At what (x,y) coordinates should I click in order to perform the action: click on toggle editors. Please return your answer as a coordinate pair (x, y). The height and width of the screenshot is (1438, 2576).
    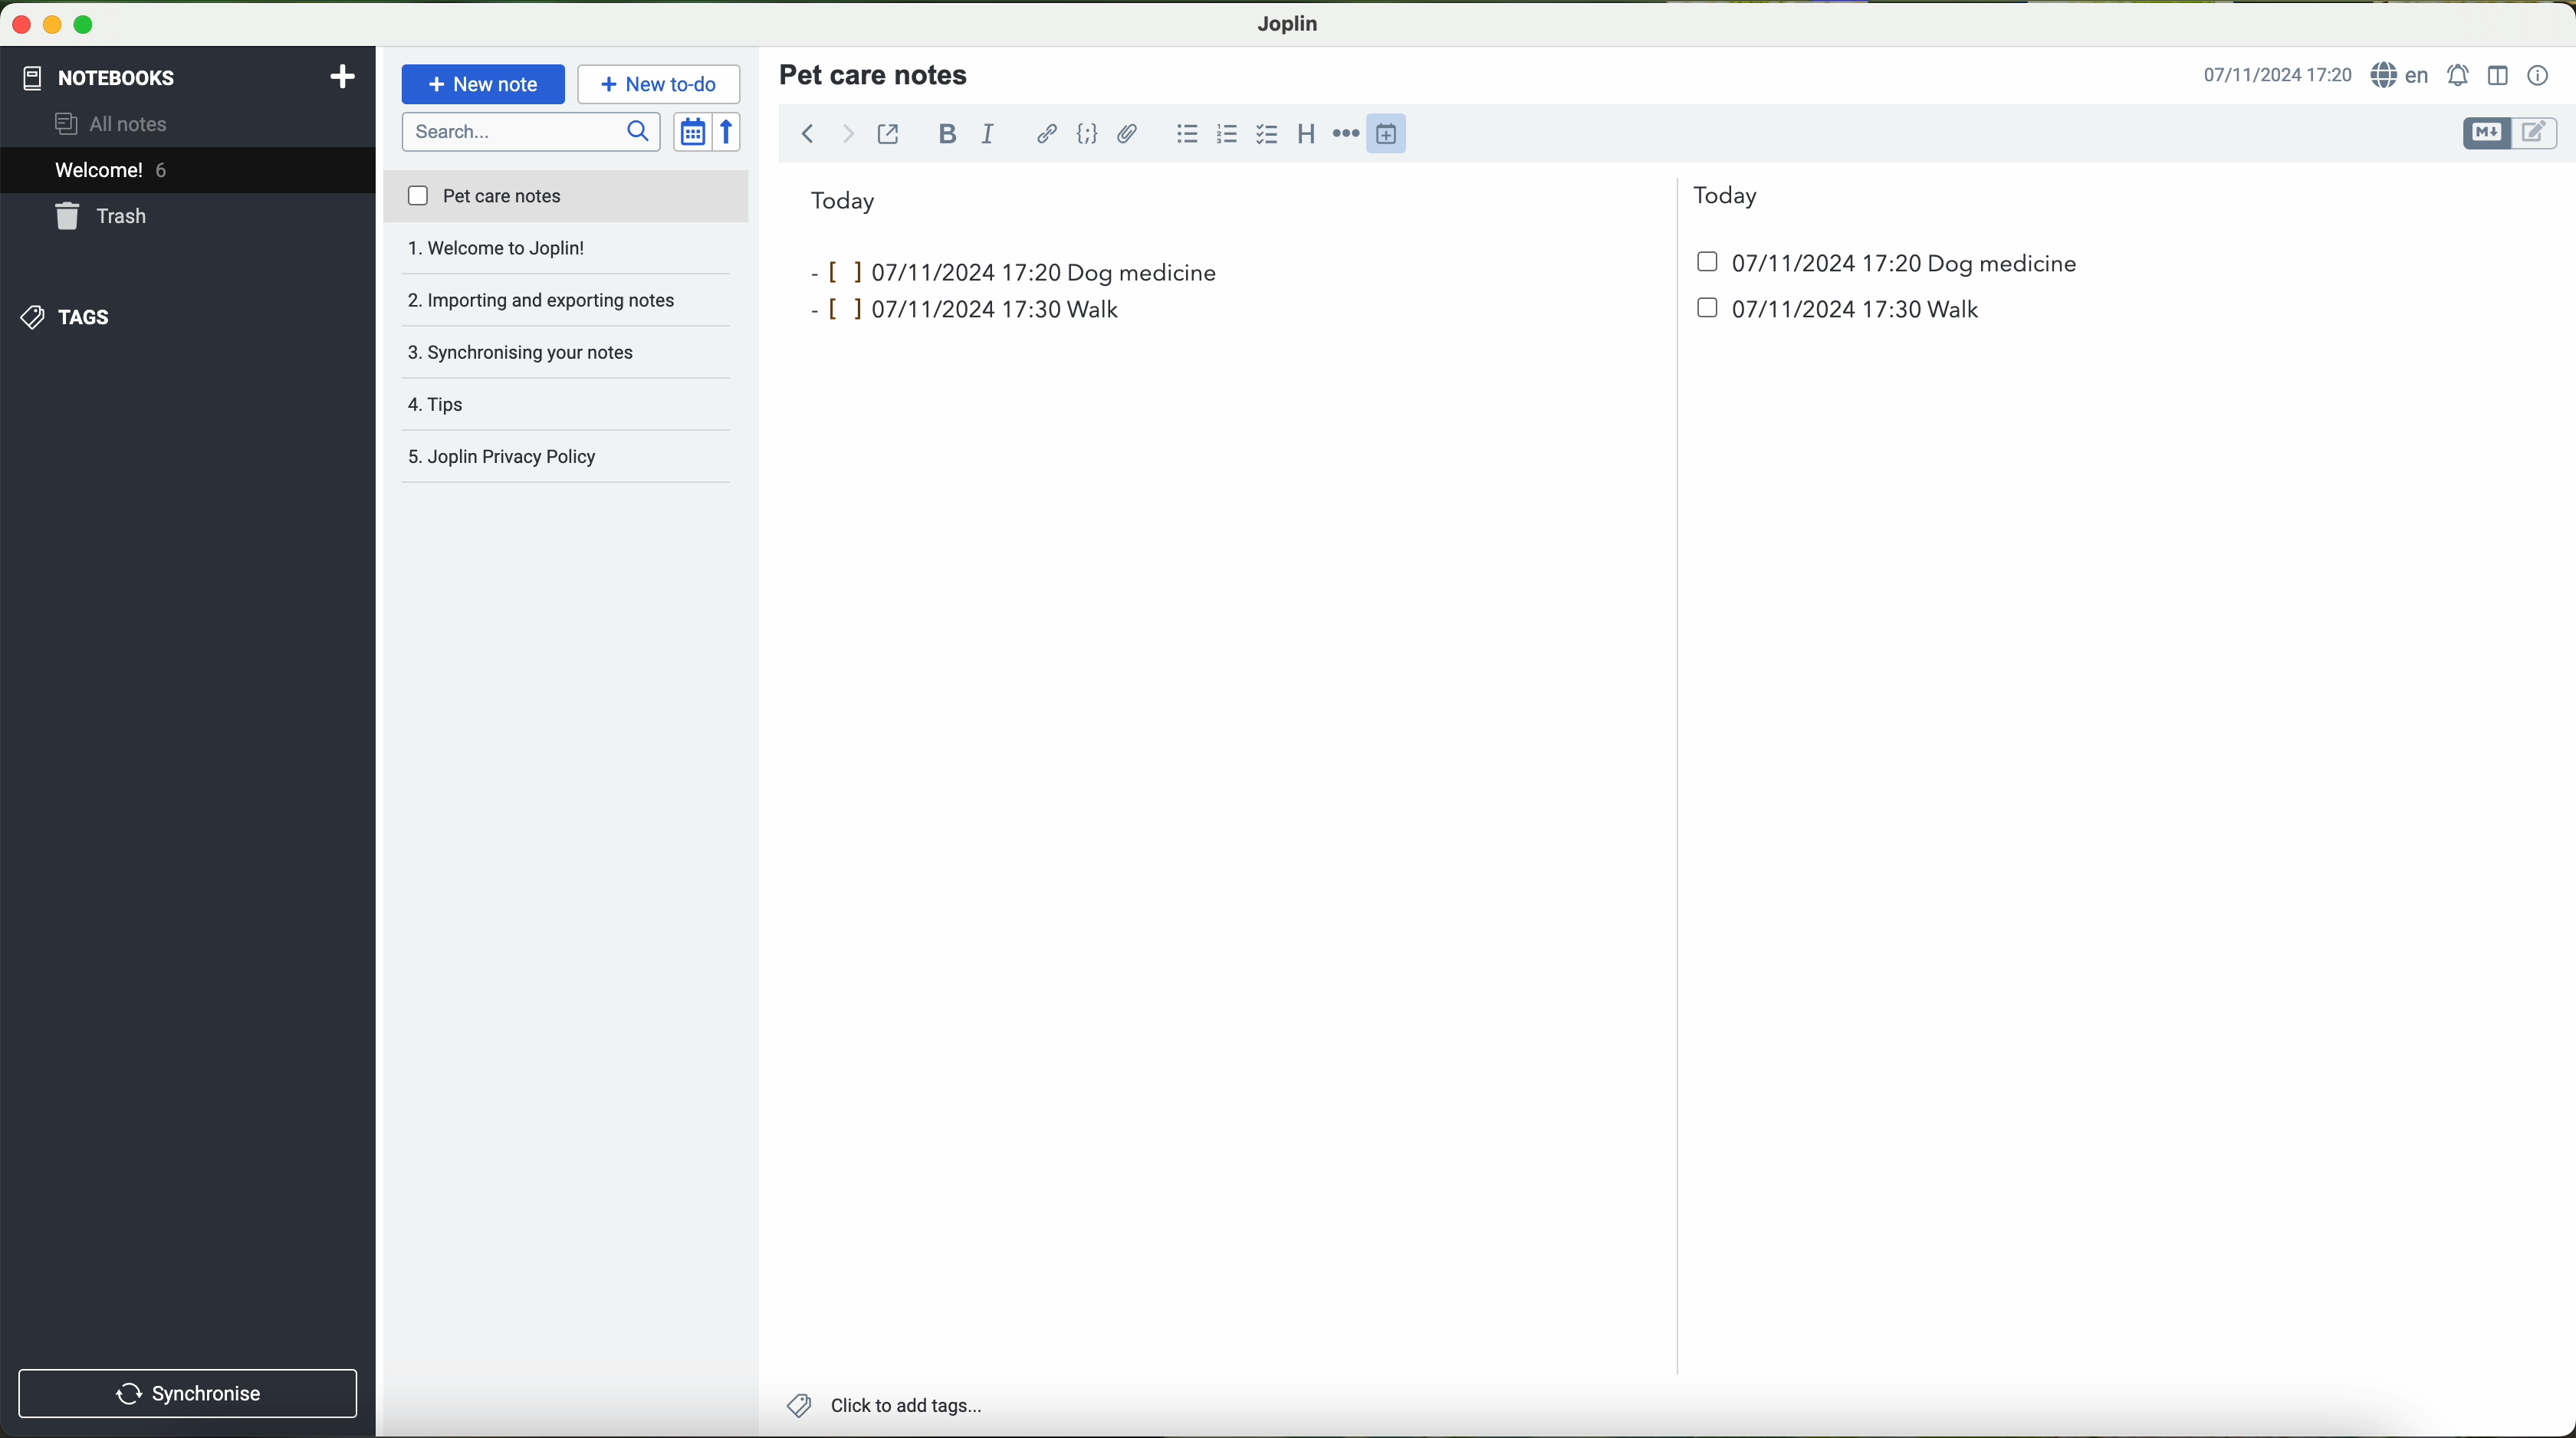
    Looking at the image, I should click on (2508, 134).